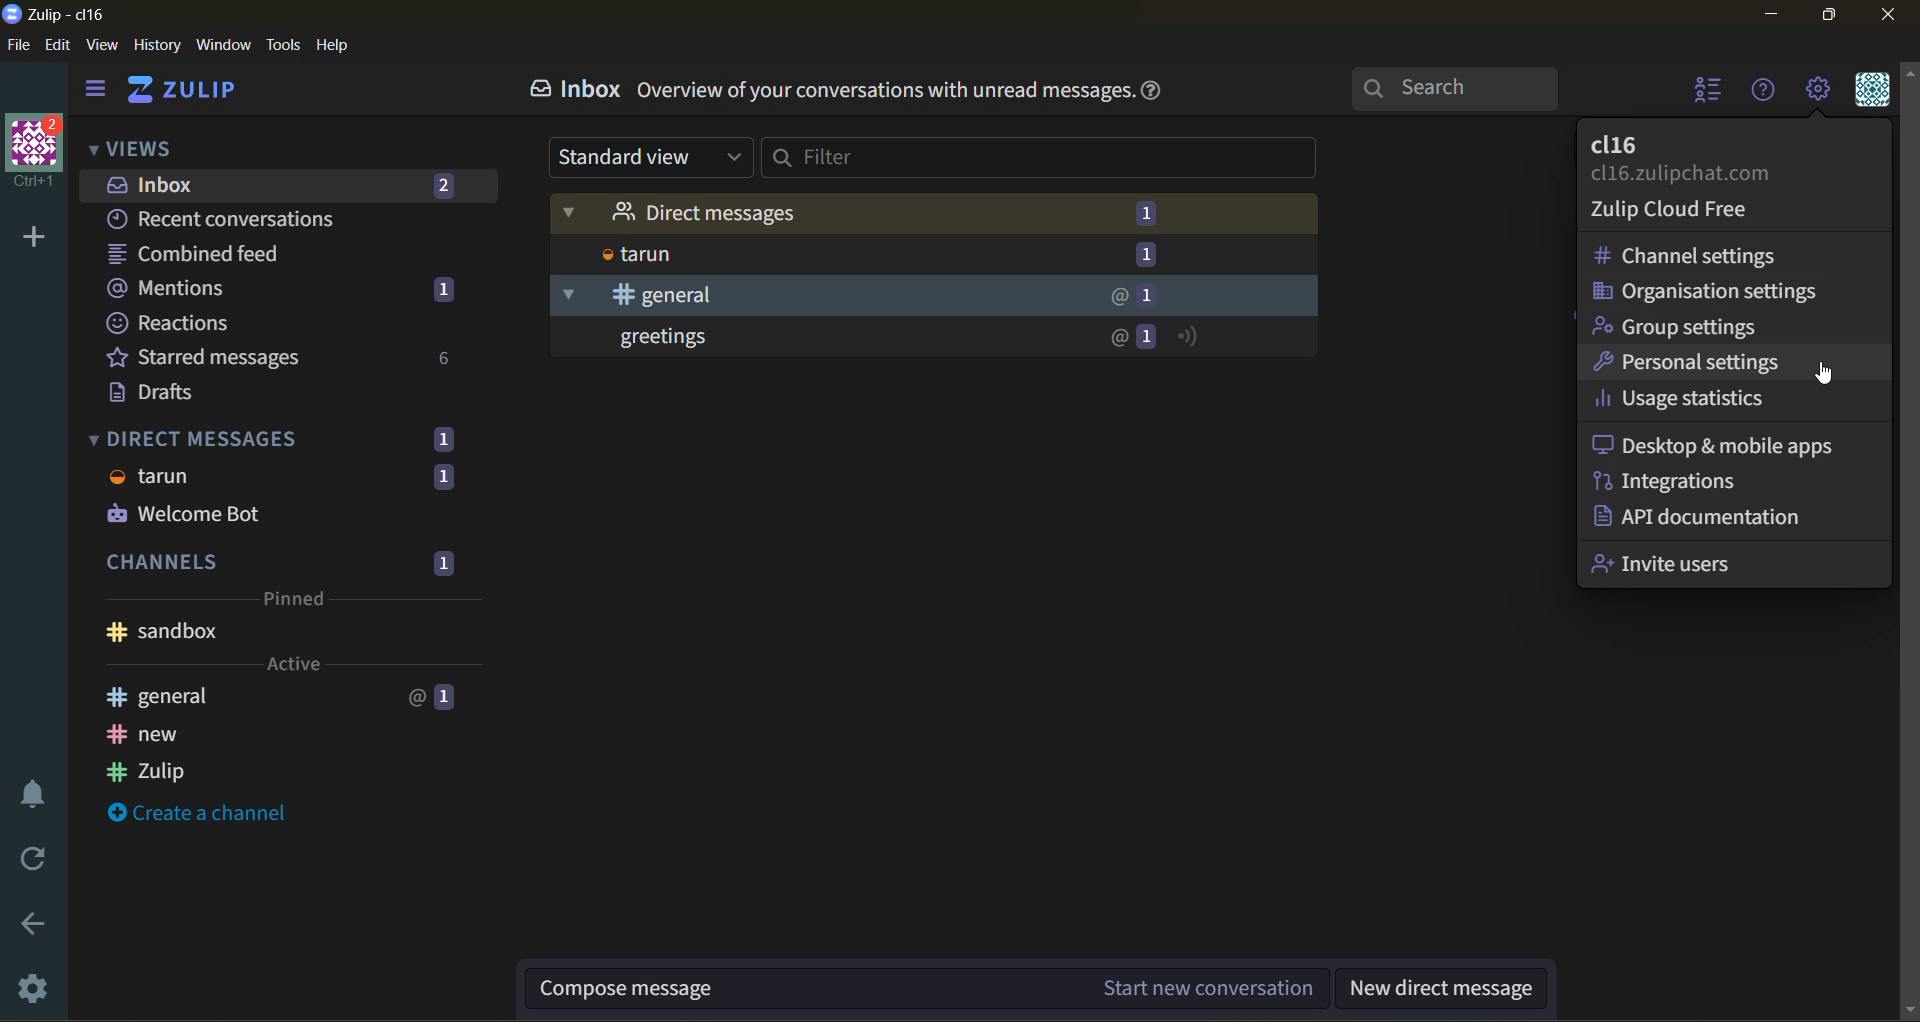 This screenshot has height=1022, width=1920. Describe the element at coordinates (189, 94) in the screenshot. I see `home view` at that location.